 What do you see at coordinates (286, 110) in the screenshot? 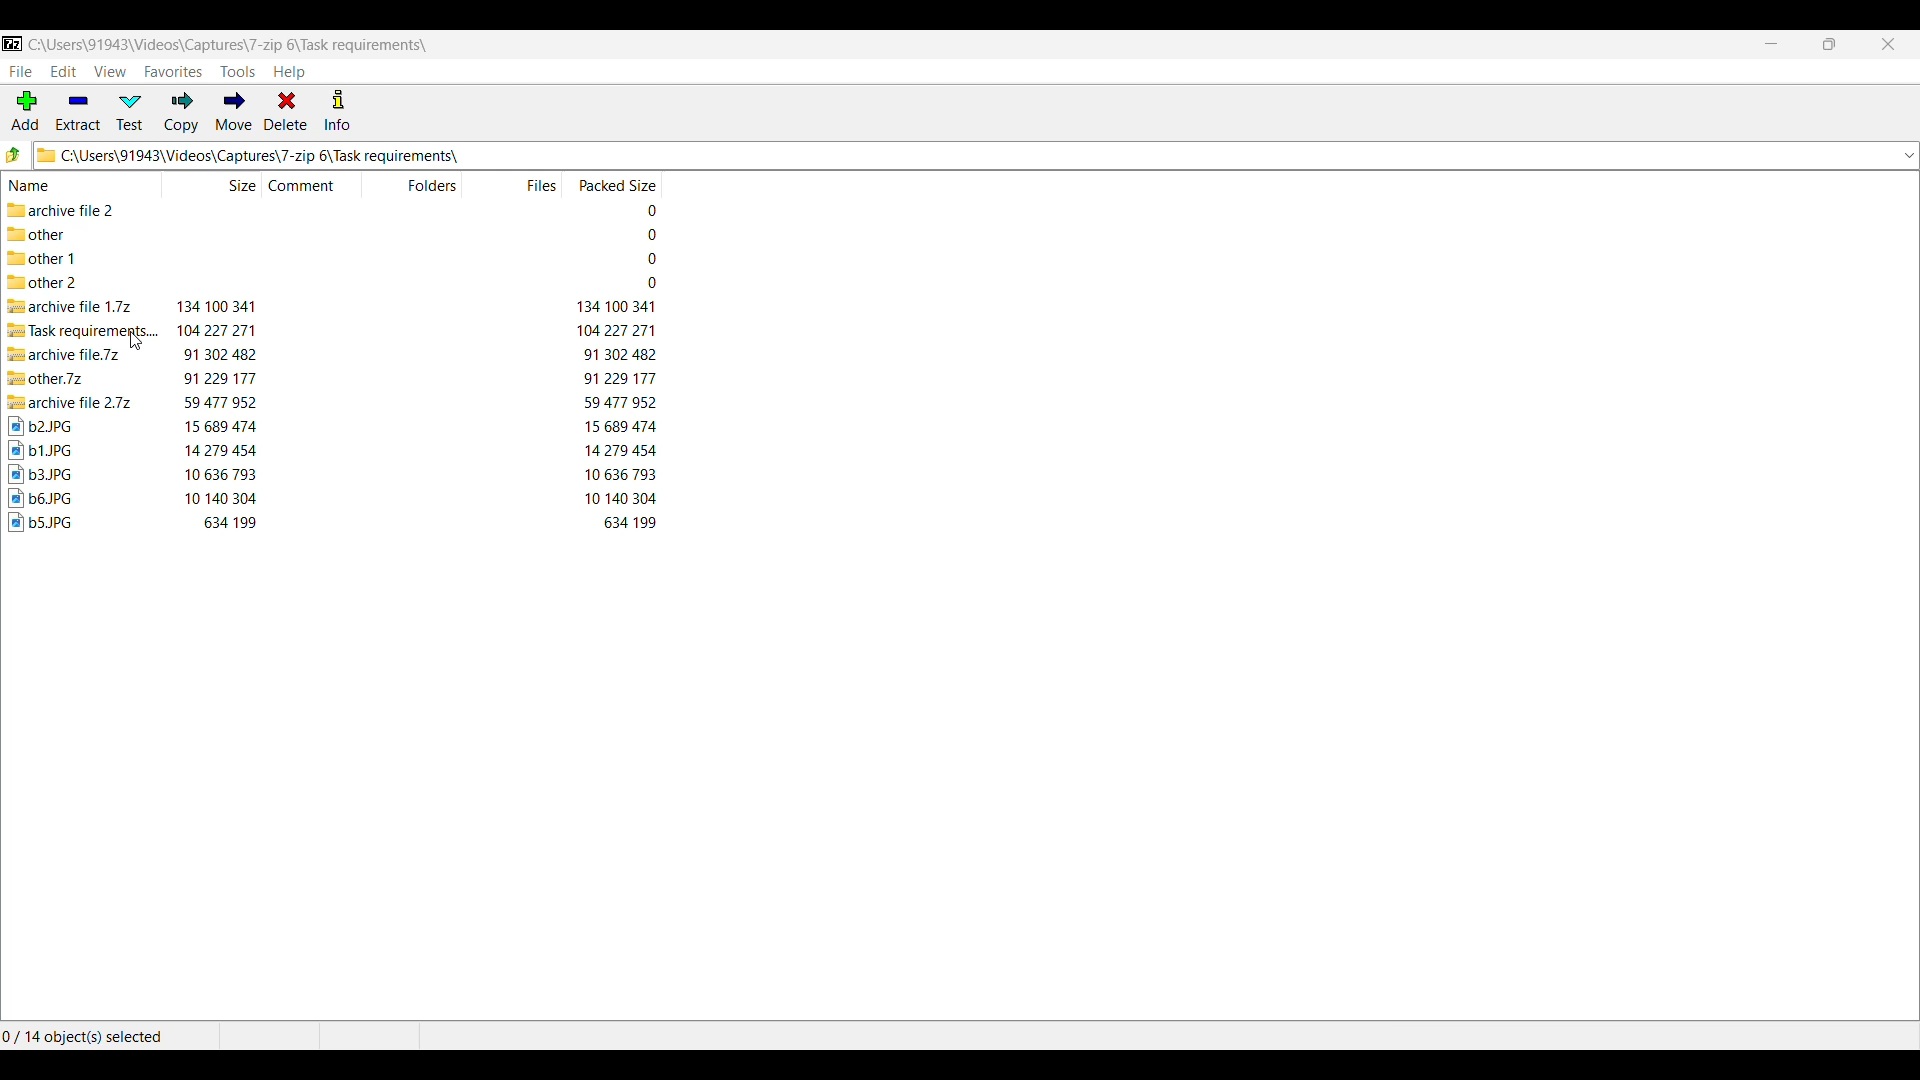
I see `Delete` at bounding box center [286, 110].